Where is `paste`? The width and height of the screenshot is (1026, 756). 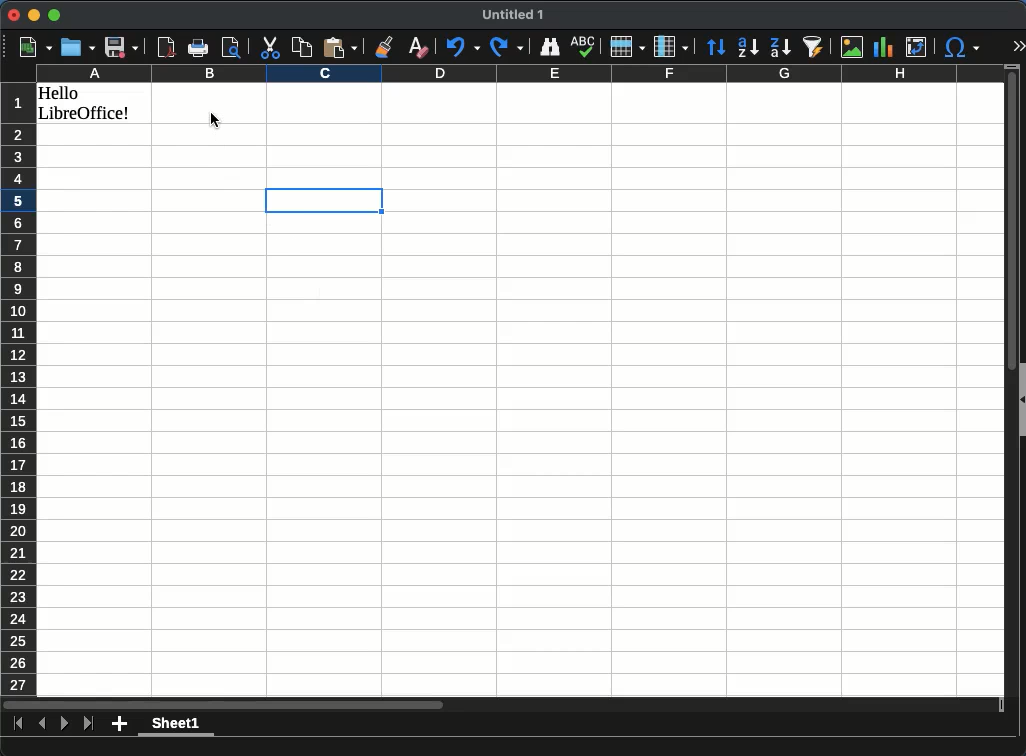
paste is located at coordinates (339, 46).